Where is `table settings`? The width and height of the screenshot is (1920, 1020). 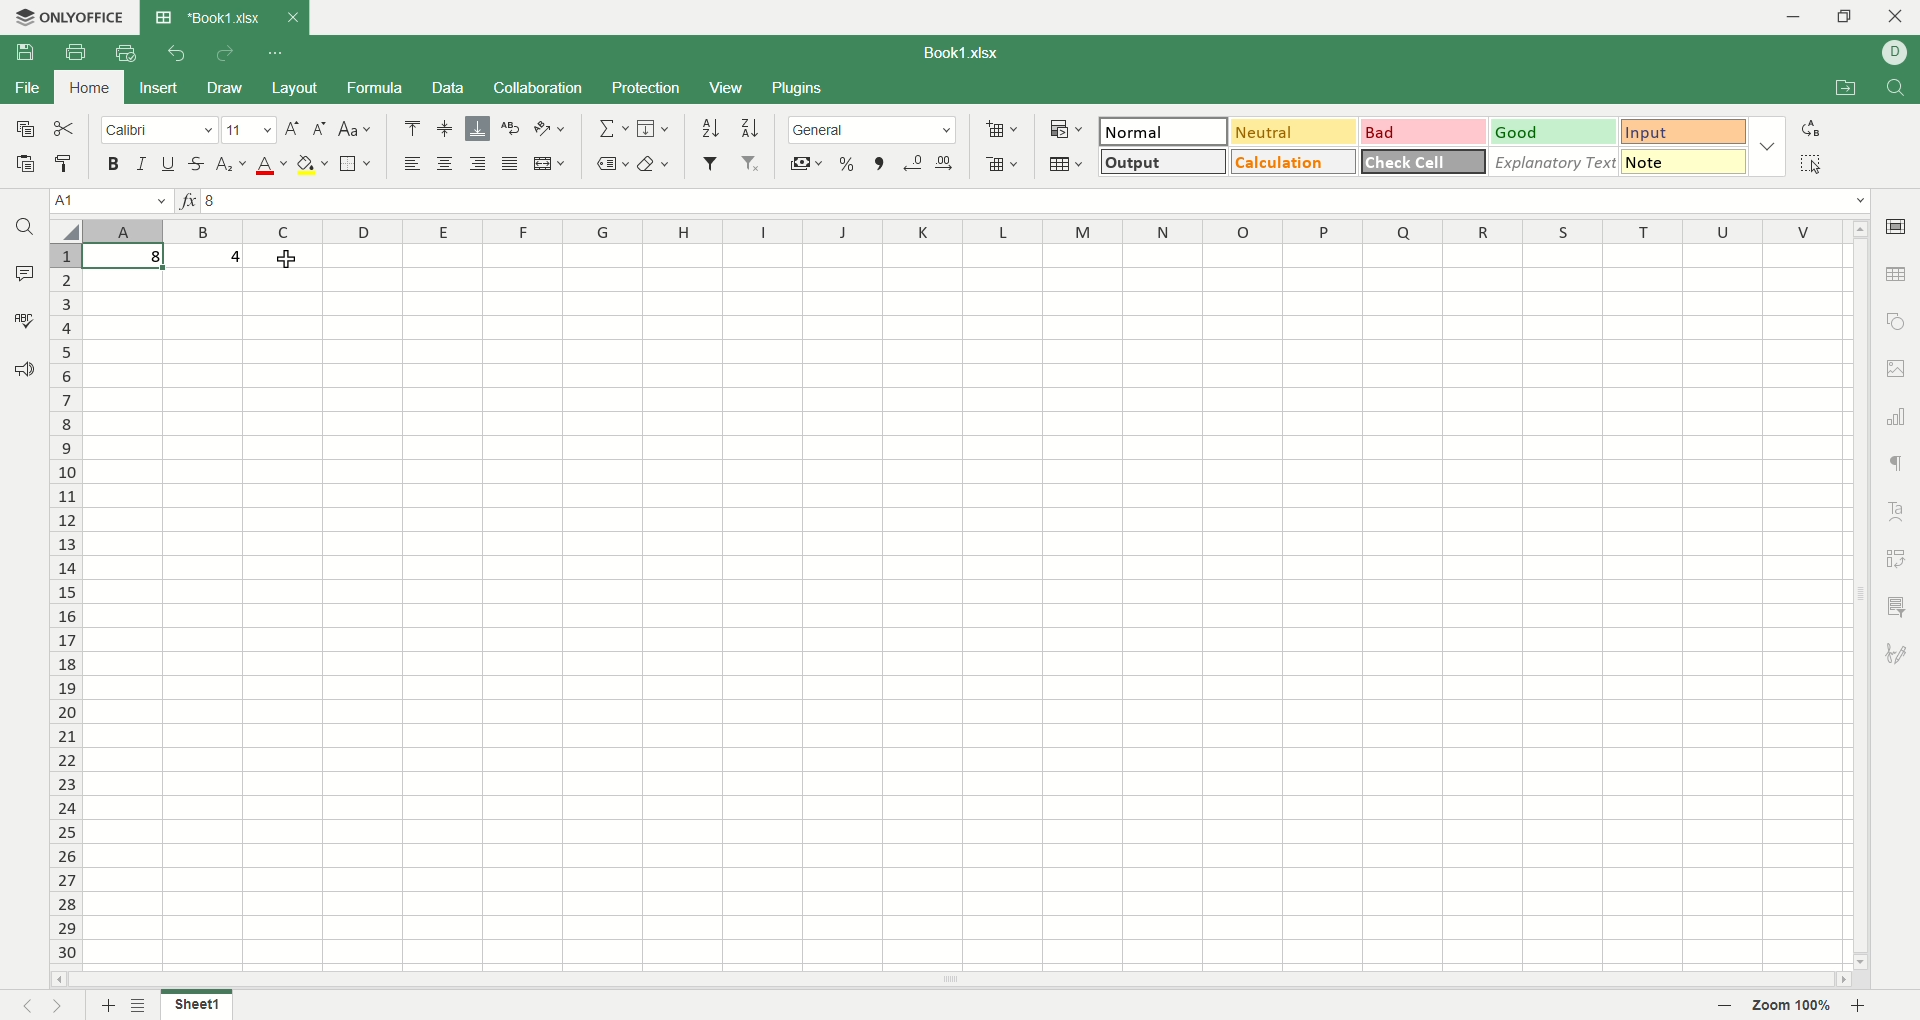
table settings is located at coordinates (1897, 275).